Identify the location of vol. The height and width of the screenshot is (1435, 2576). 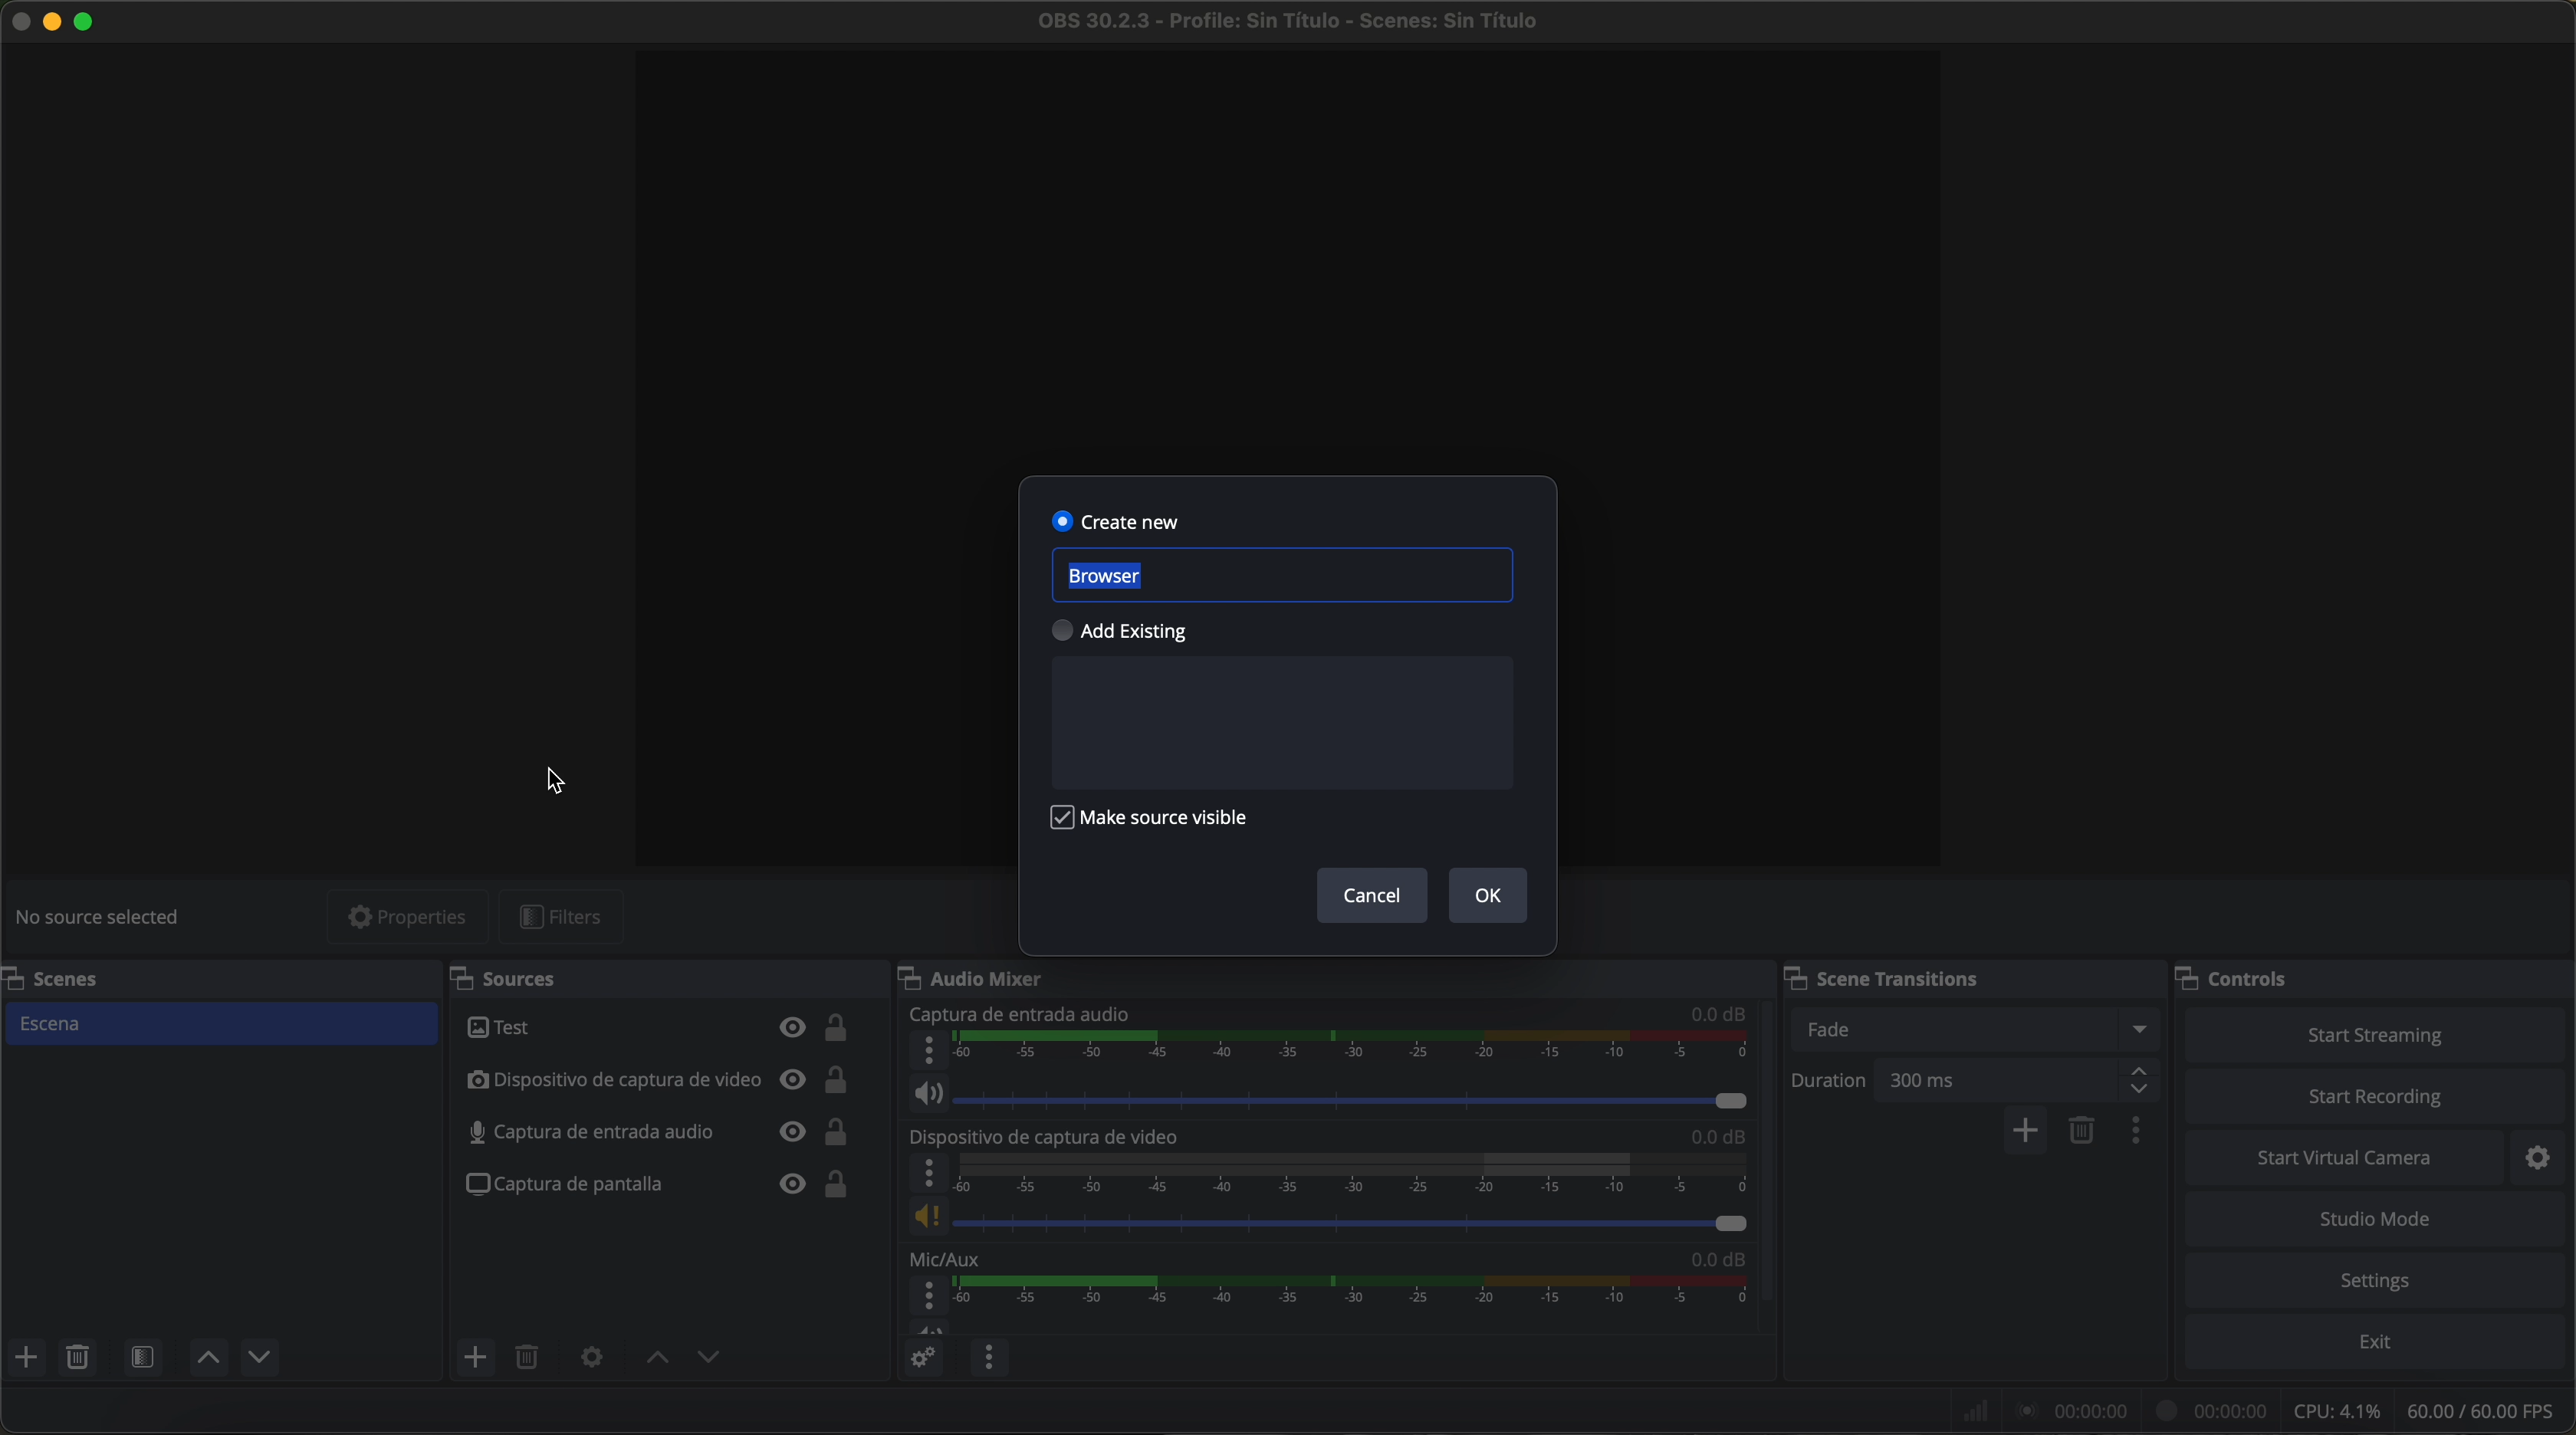
(1328, 1218).